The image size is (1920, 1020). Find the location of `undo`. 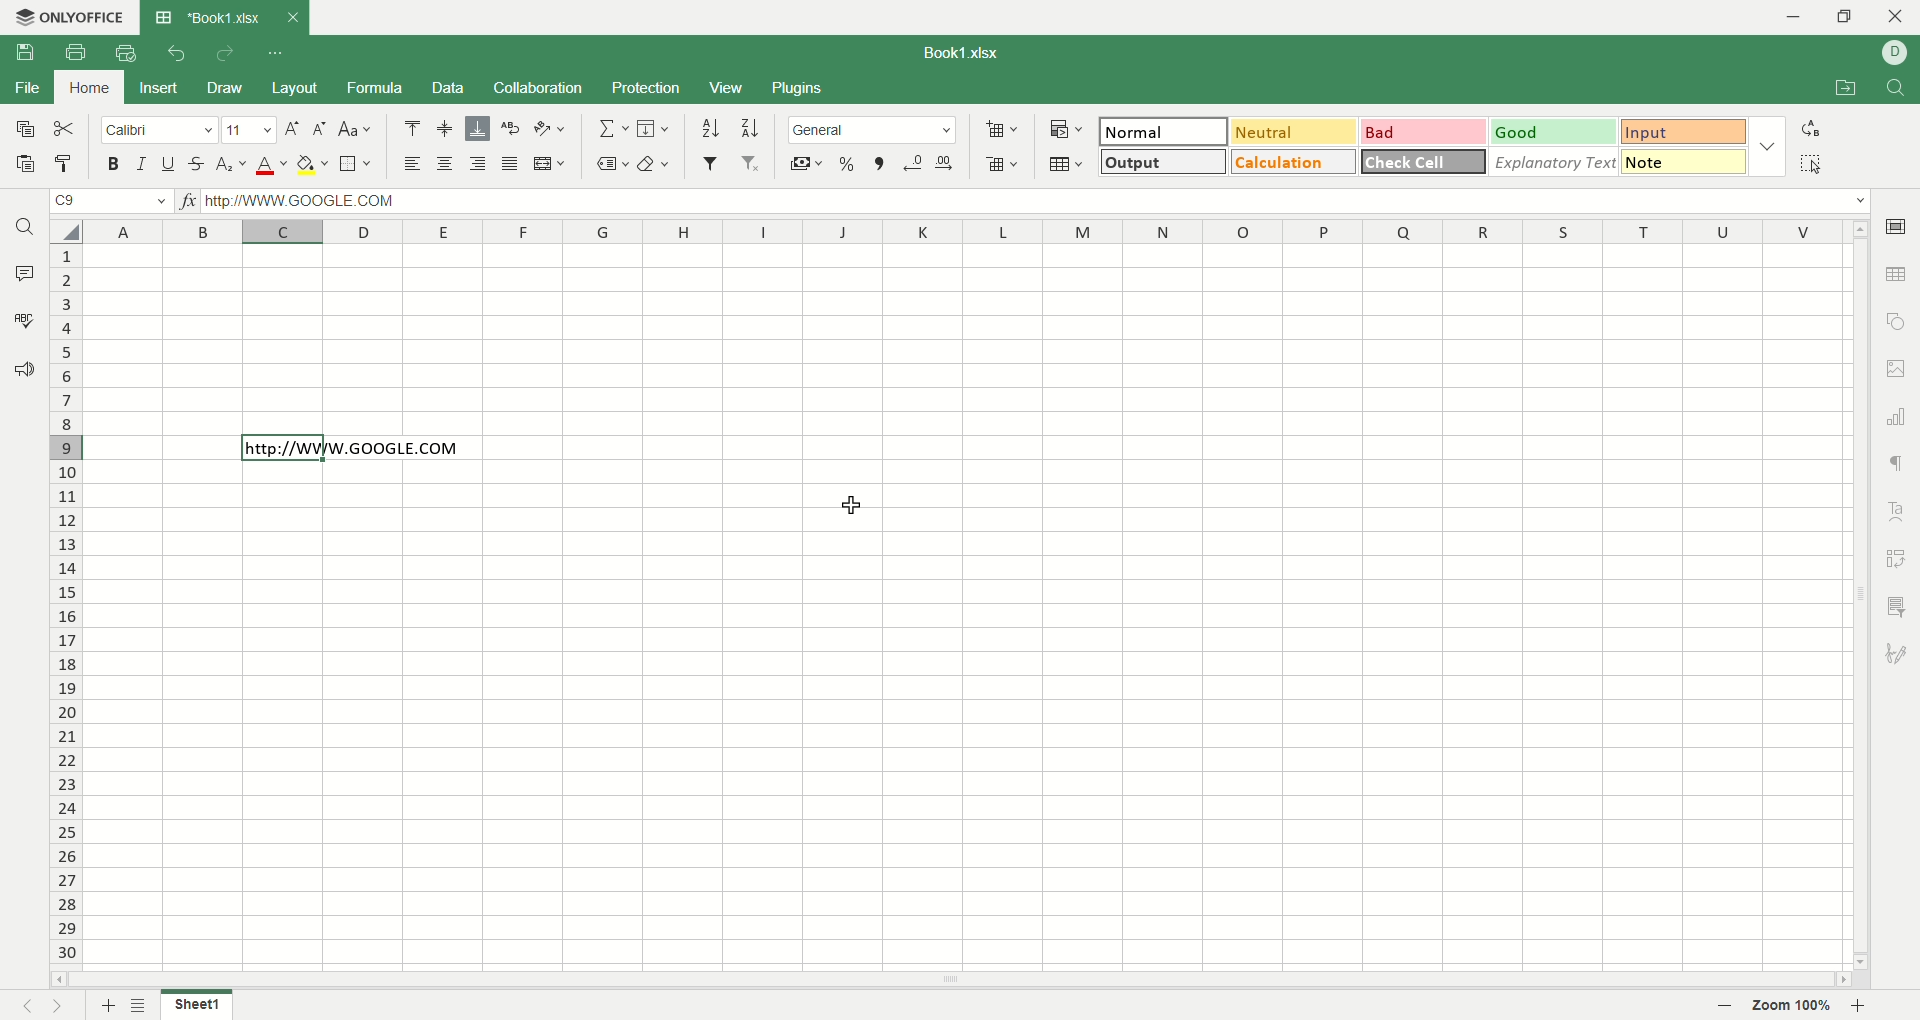

undo is located at coordinates (178, 53).